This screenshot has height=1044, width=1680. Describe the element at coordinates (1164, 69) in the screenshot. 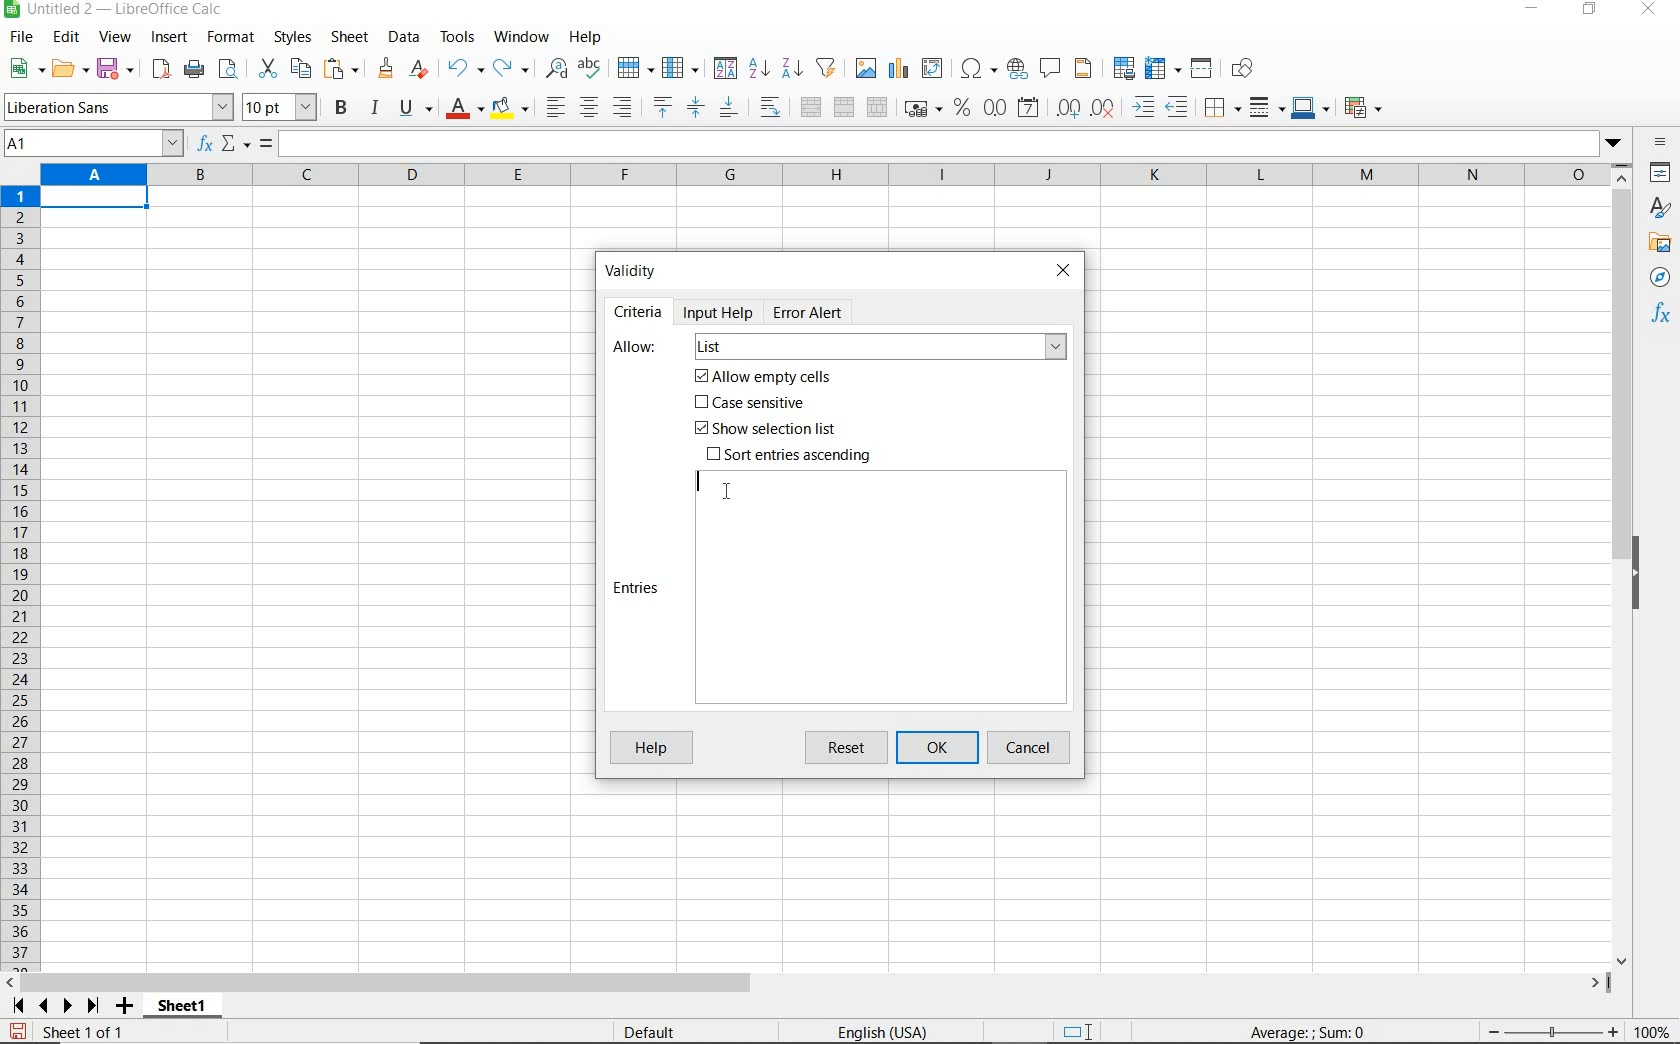

I see `freeze rows and columns` at that location.